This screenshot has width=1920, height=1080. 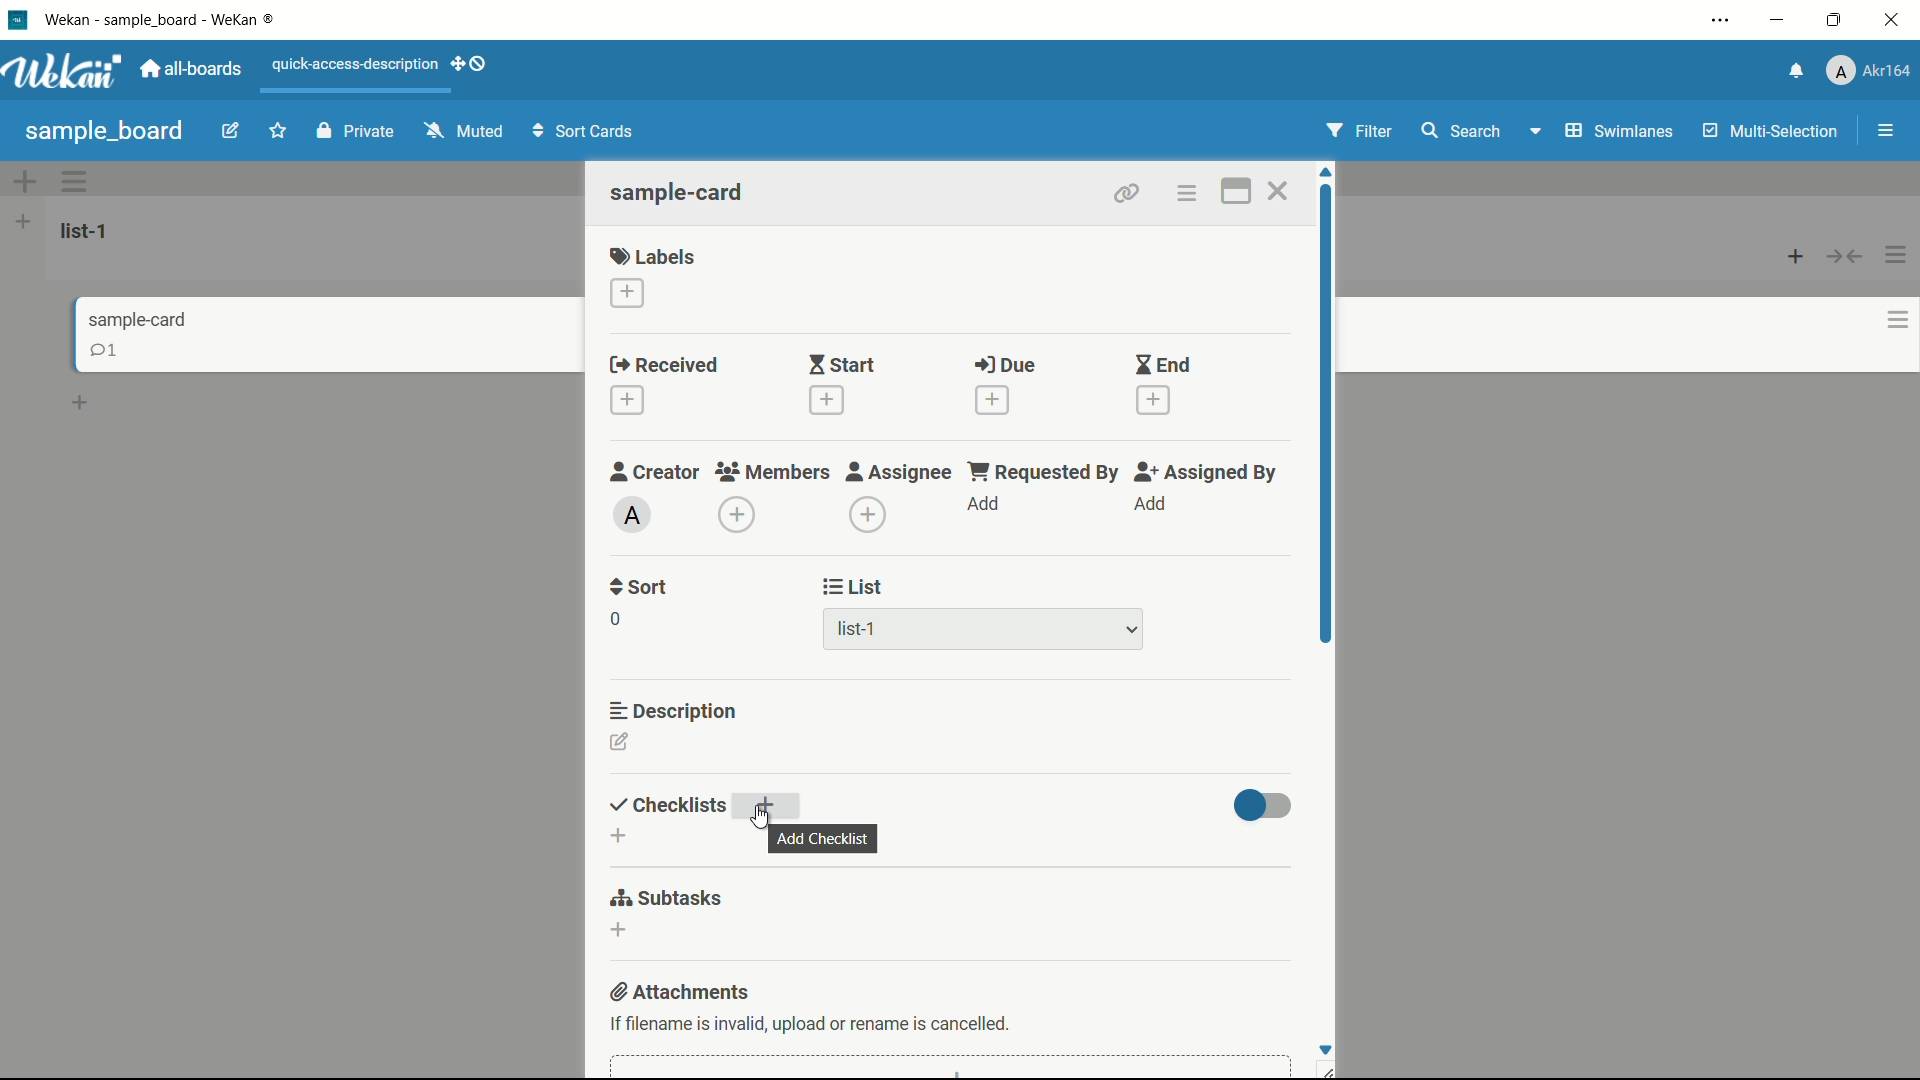 What do you see at coordinates (1870, 72) in the screenshot?
I see `profile` at bounding box center [1870, 72].